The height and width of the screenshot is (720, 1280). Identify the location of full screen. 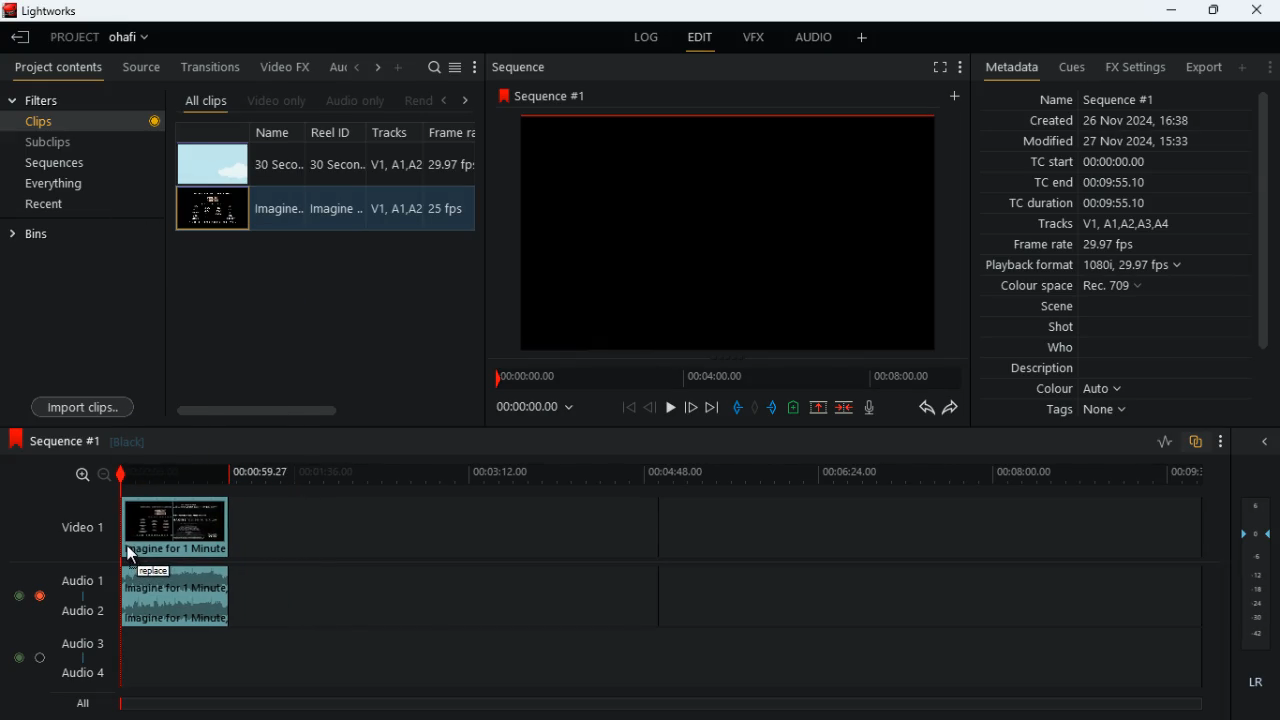
(932, 68).